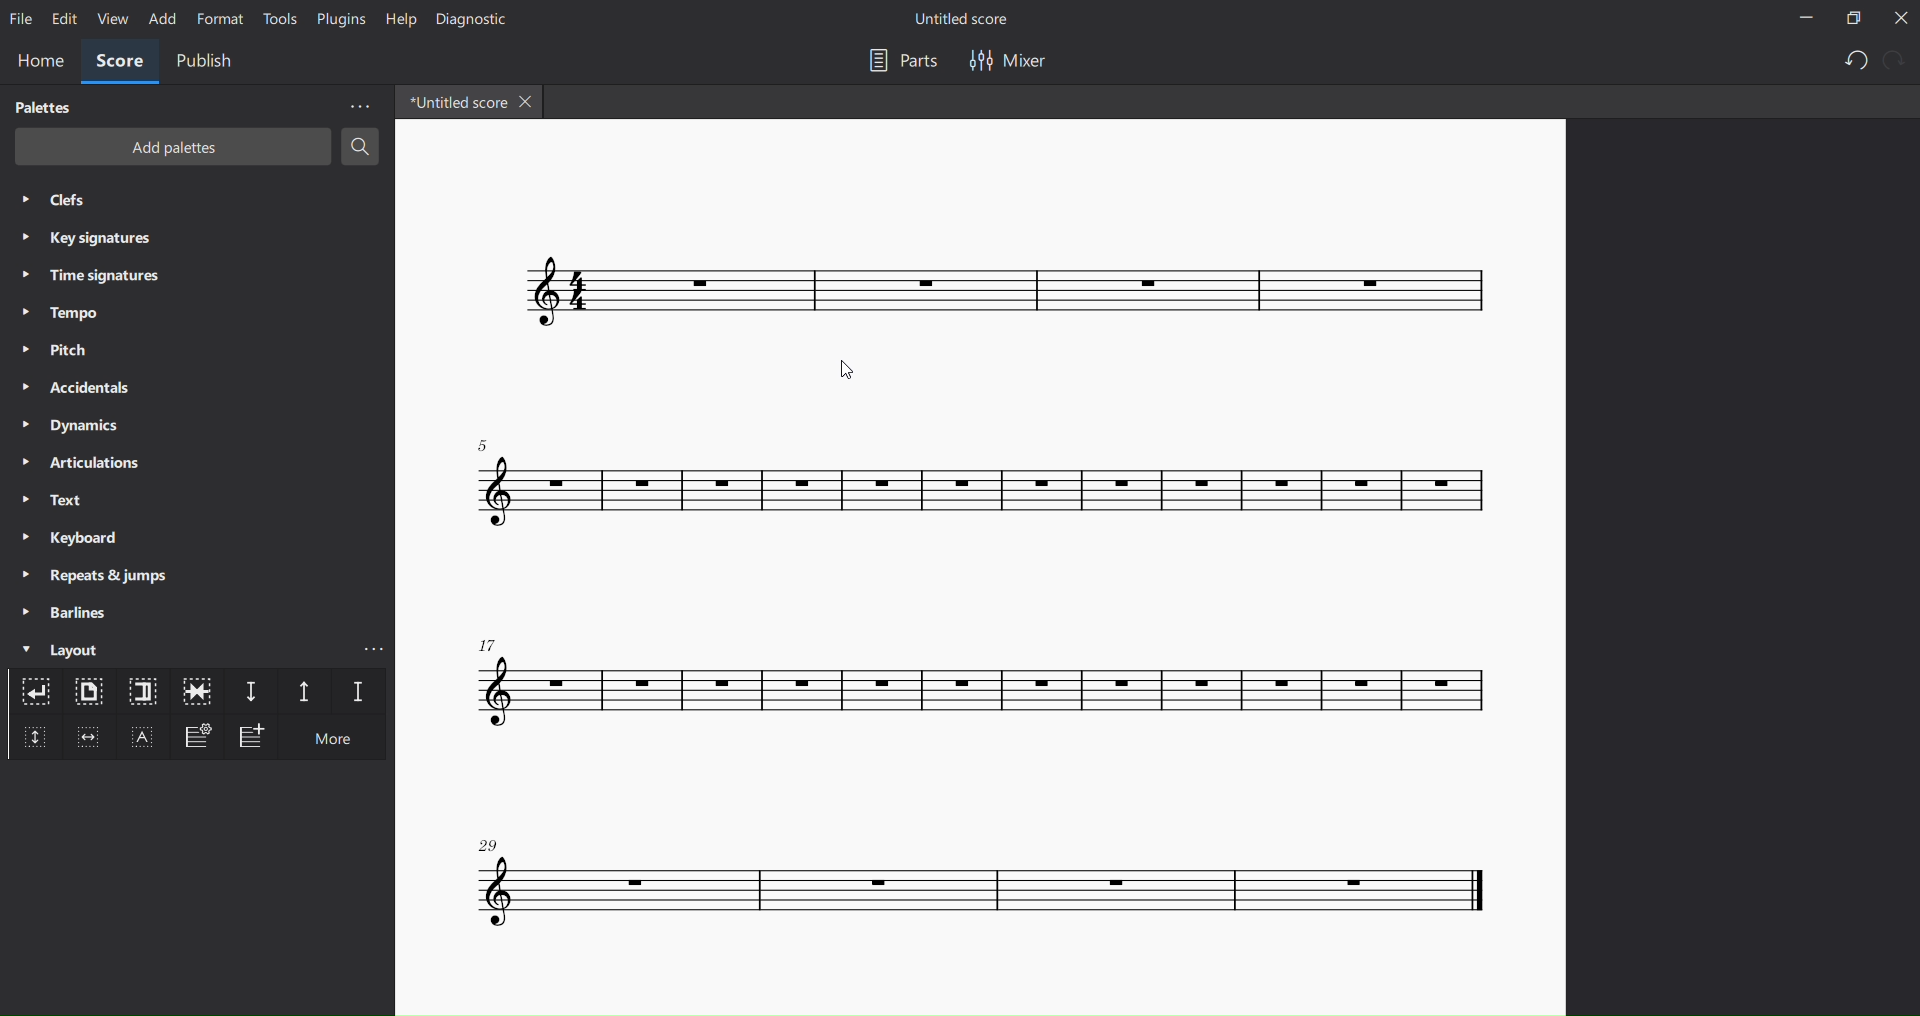 The image size is (1920, 1016). What do you see at coordinates (51, 501) in the screenshot?
I see `text` at bounding box center [51, 501].